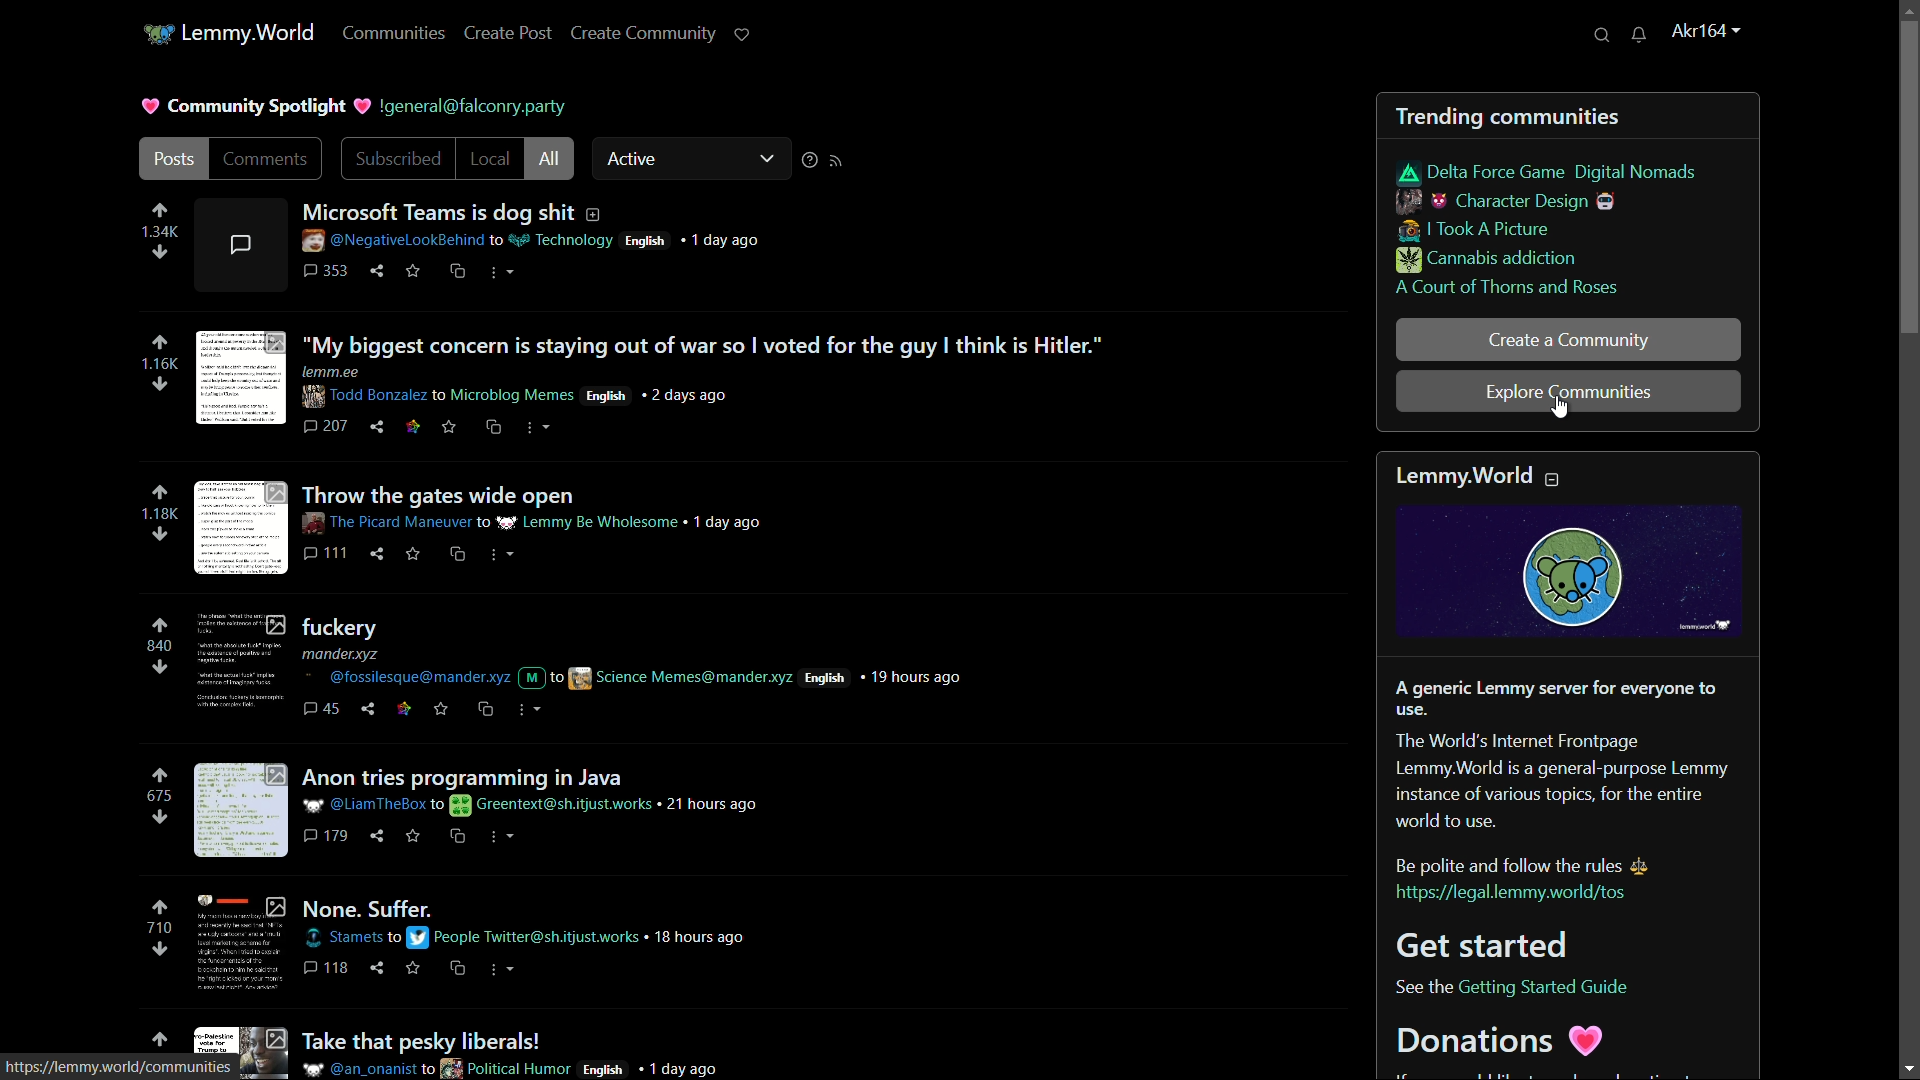 Image resolution: width=1920 pixels, height=1080 pixels. What do you see at coordinates (531, 708) in the screenshot?
I see `more` at bounding box center [531, 708].